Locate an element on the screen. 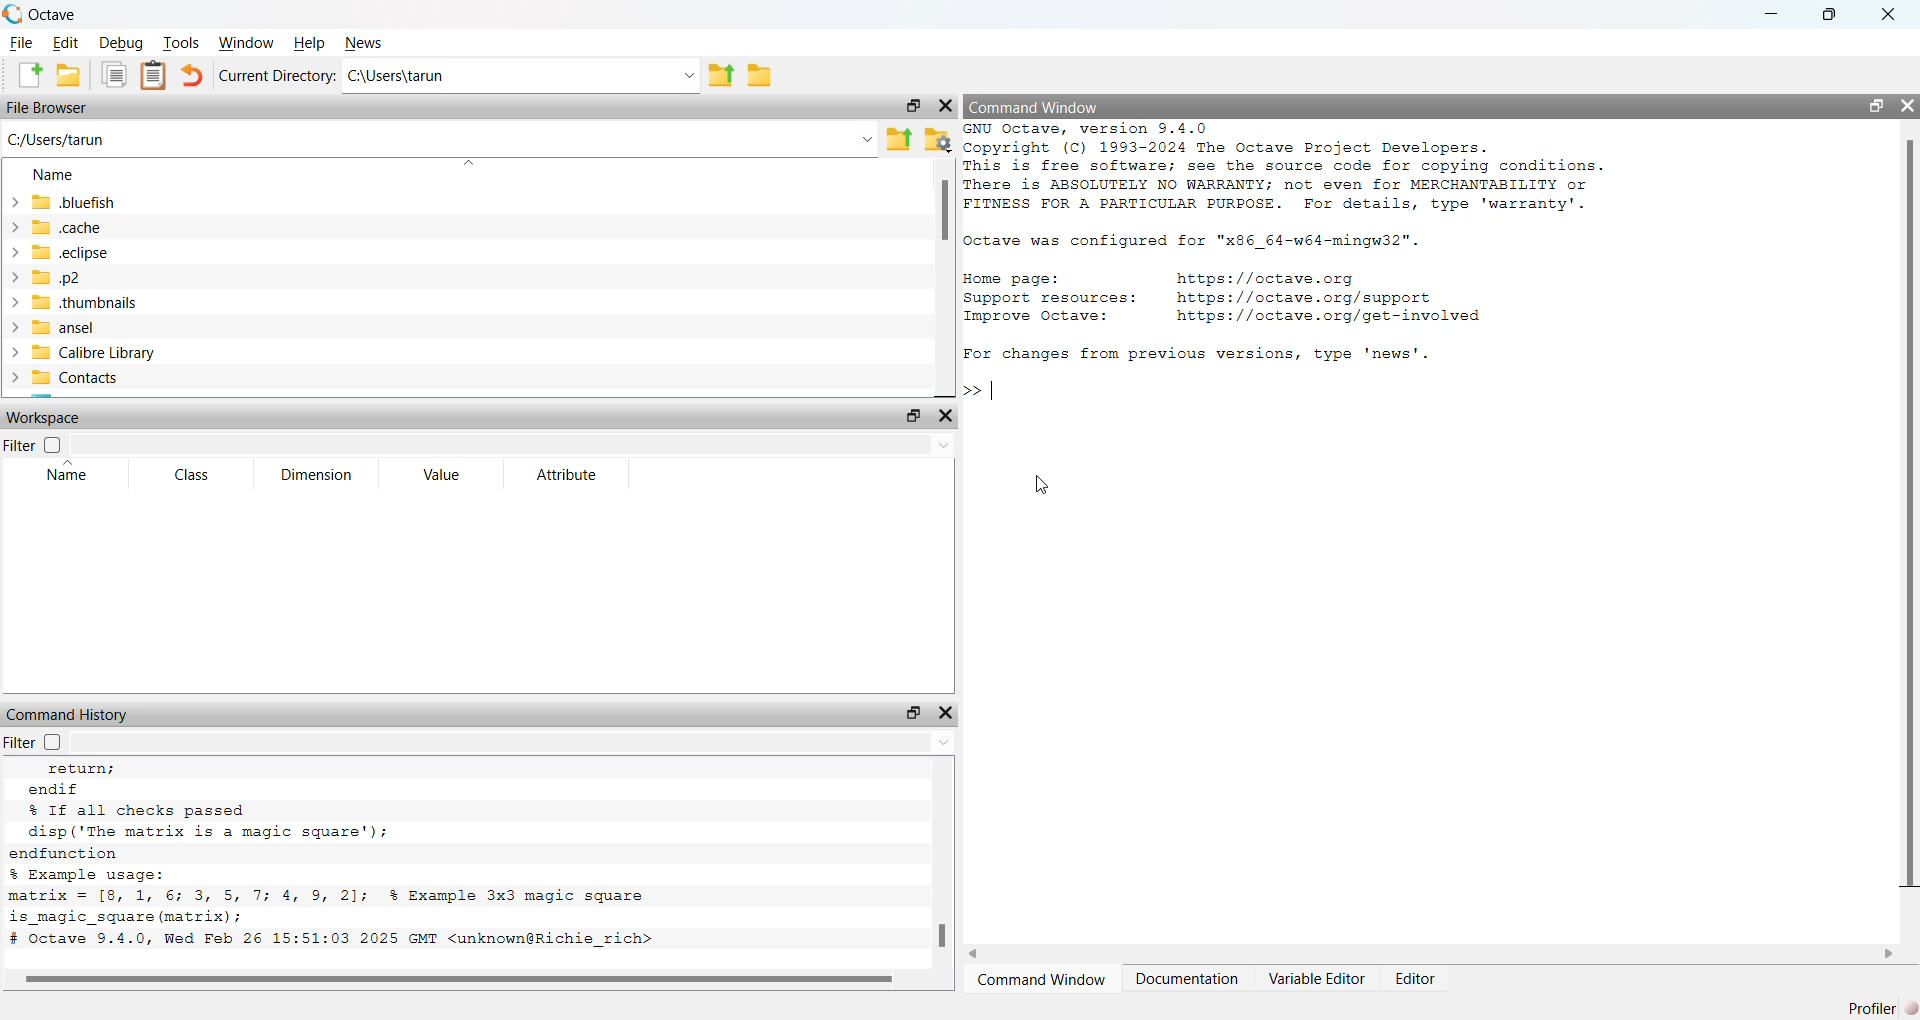 The height and width of the screenshot is (1020, 1920). Debug is located at coordinates (123, 43).